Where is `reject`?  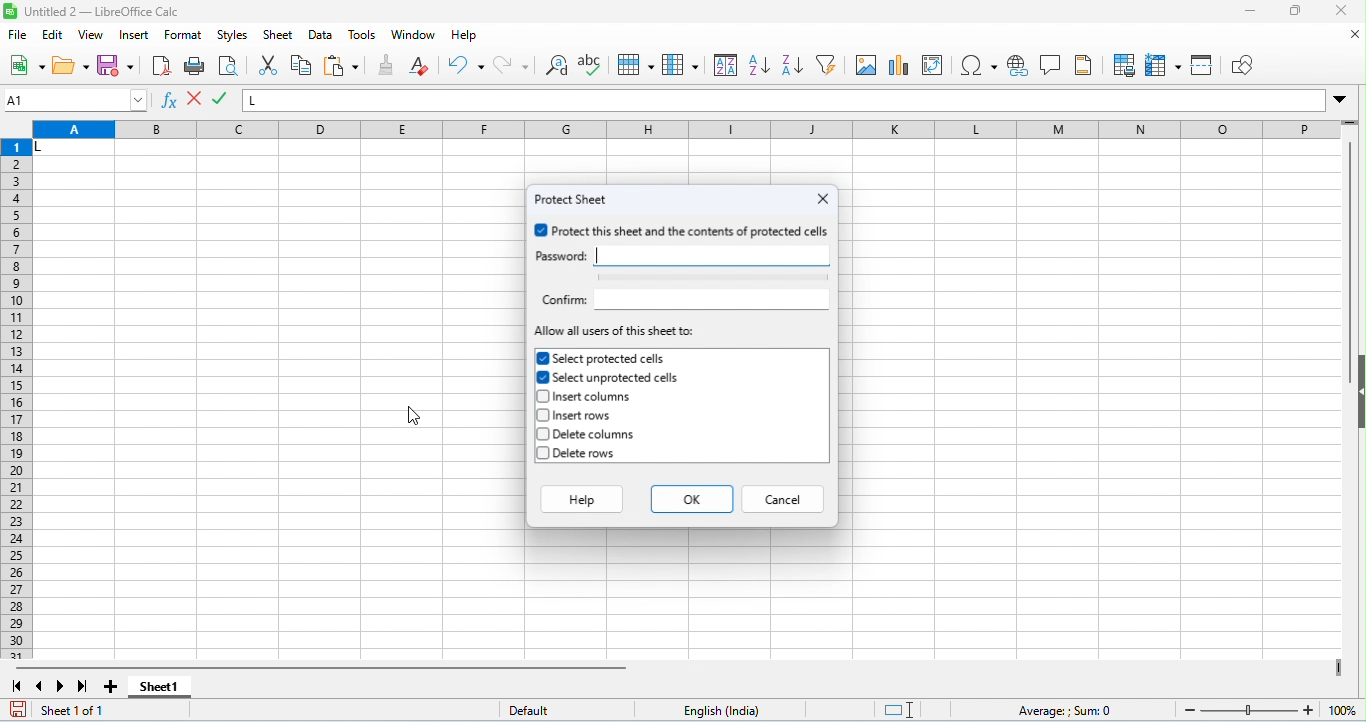
reject is located at coordinates (221, 99).